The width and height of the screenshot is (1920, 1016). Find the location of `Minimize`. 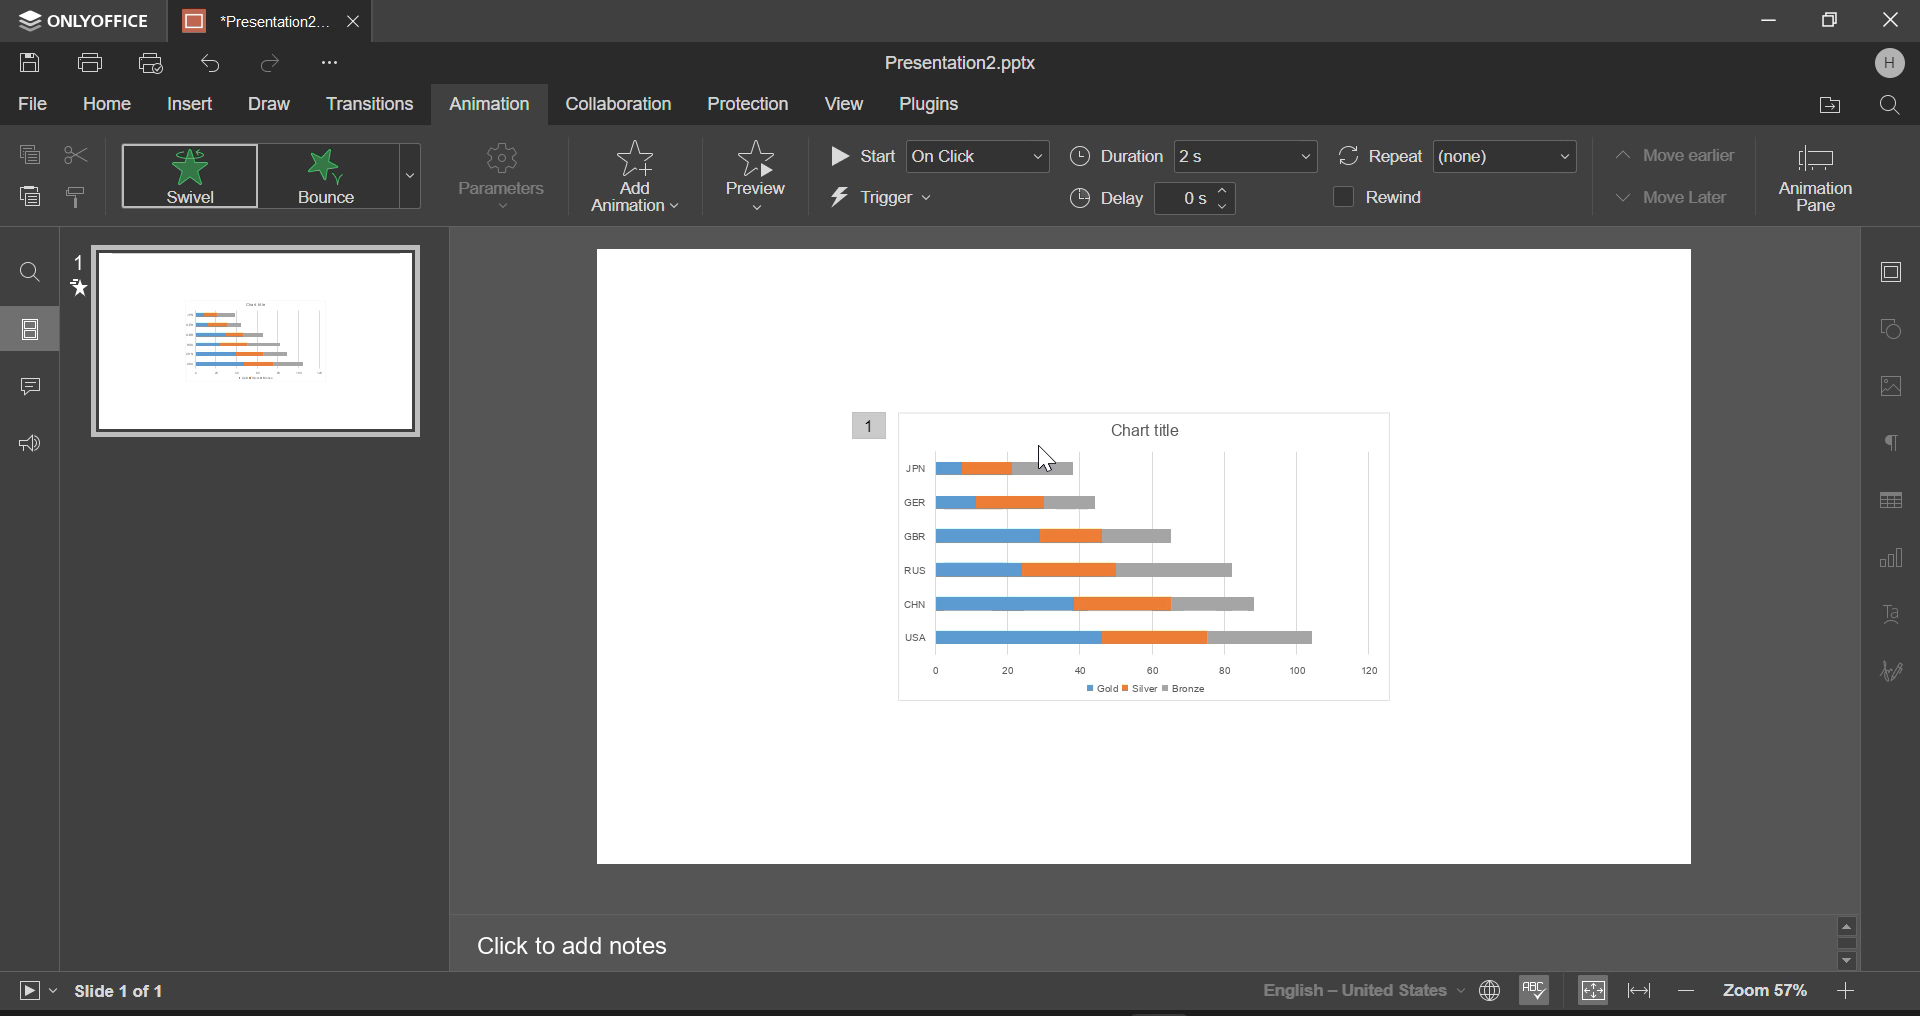

Minimize is located at coordinates (1832, 21).